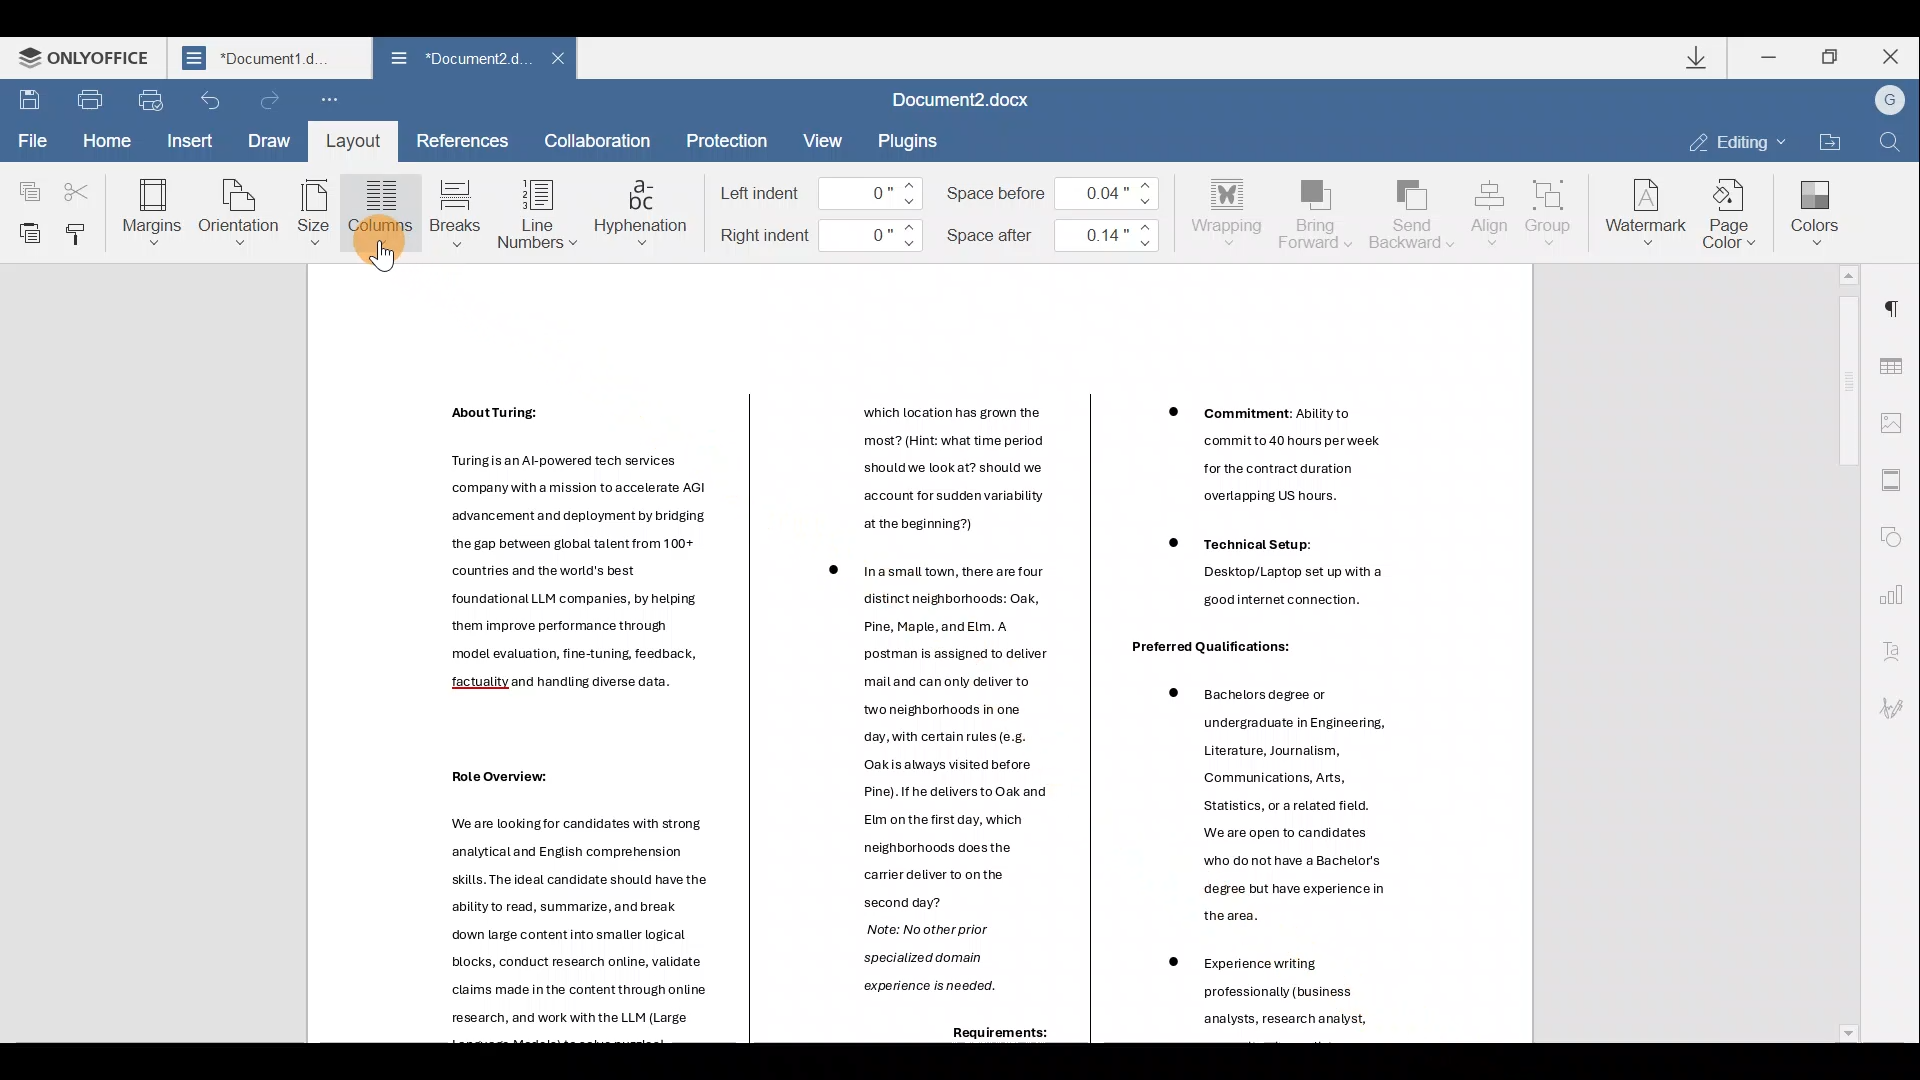 The height and width of the screenshot is (1080, 1920). Describe the element at coordinates (26, 101) in the screenshot. I see `Save` at that location.